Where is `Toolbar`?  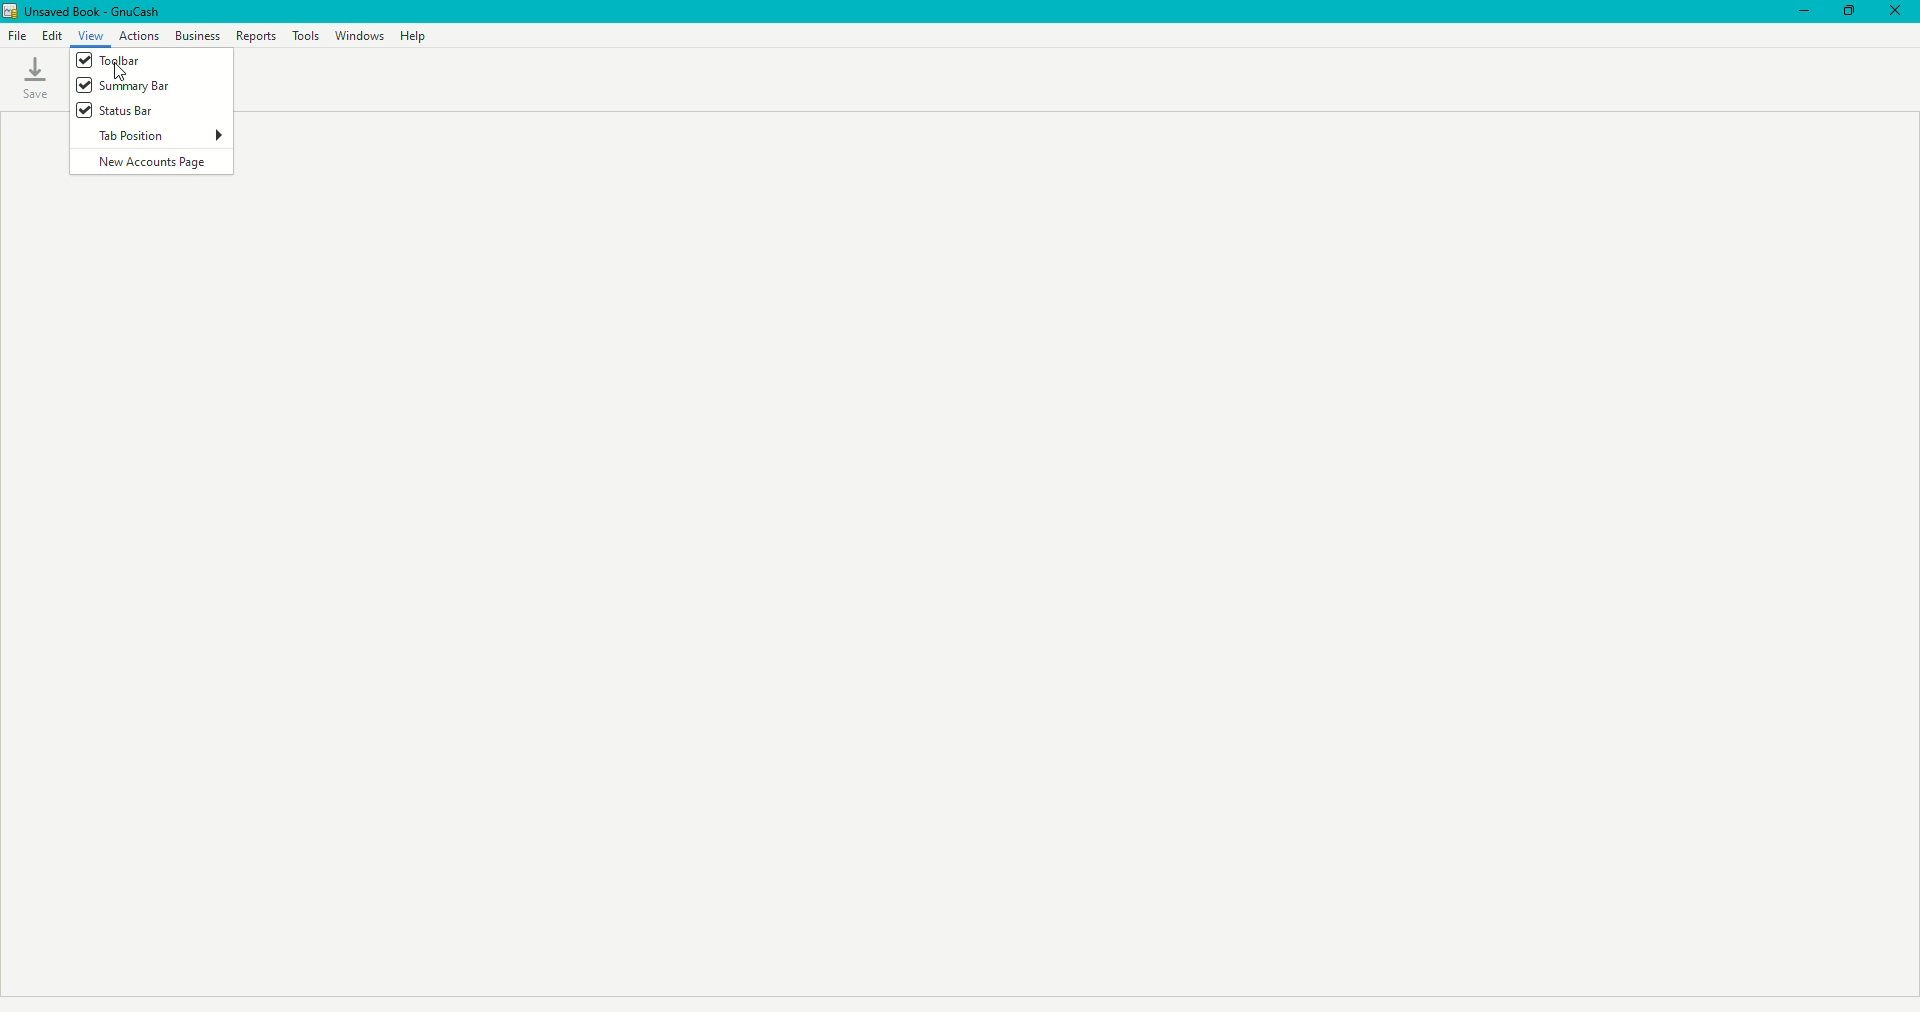
Toolbar is located at coordinates (117, 61).